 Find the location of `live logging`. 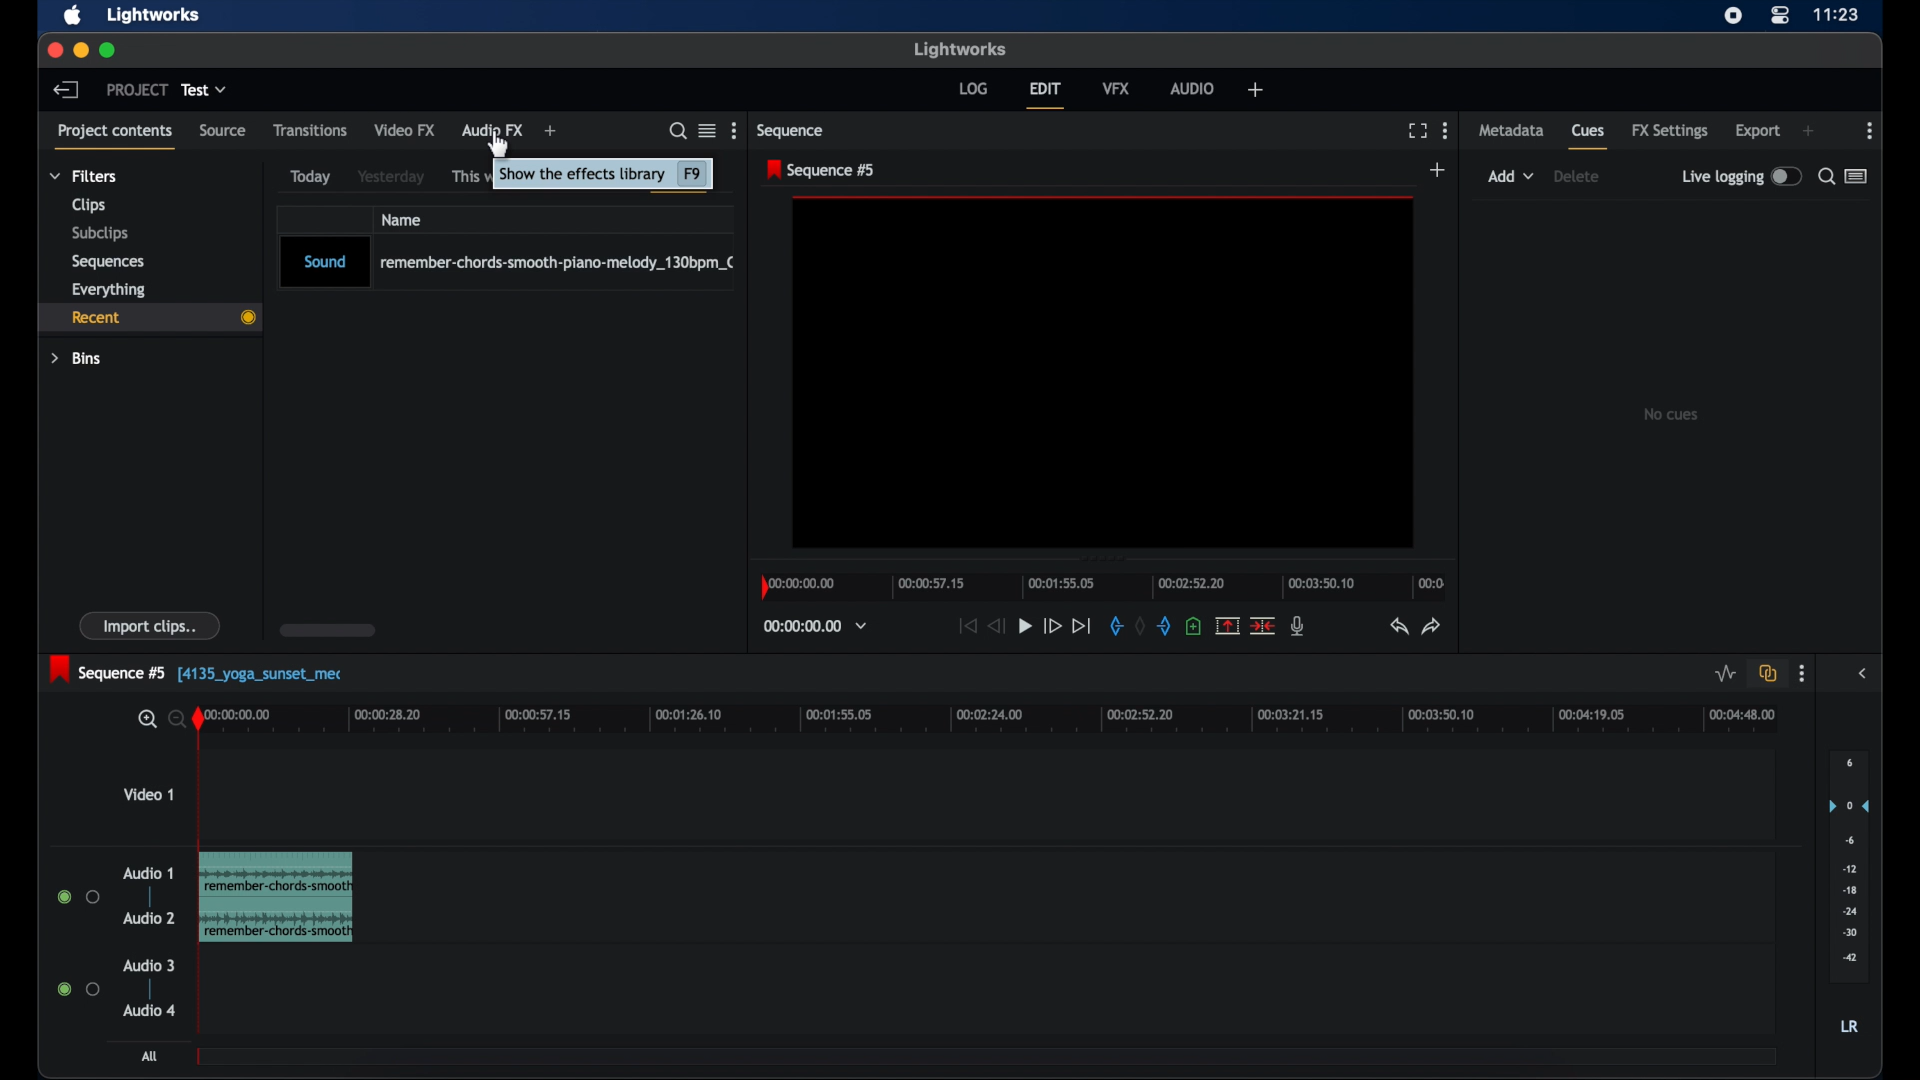

live logging is located at coordinates (1740, 176).